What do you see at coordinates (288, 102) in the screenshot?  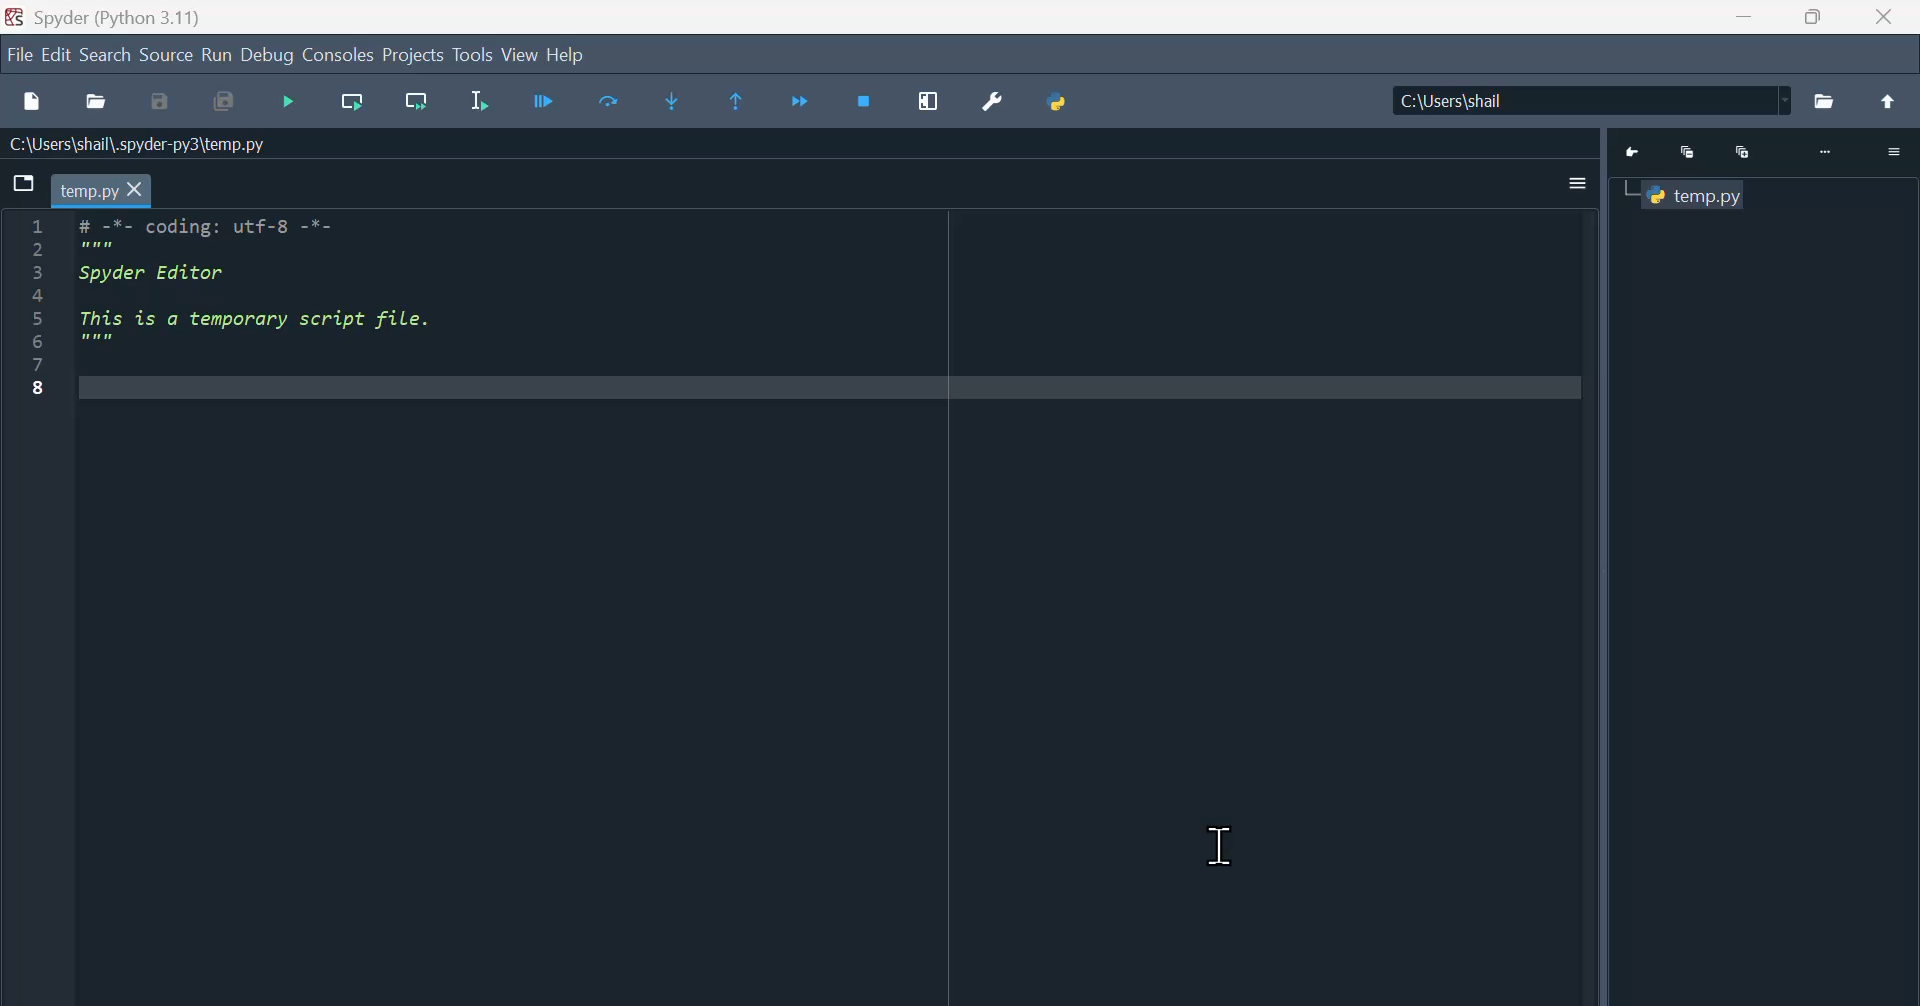 I see `Start debugging` at bounding box center [288, 102].